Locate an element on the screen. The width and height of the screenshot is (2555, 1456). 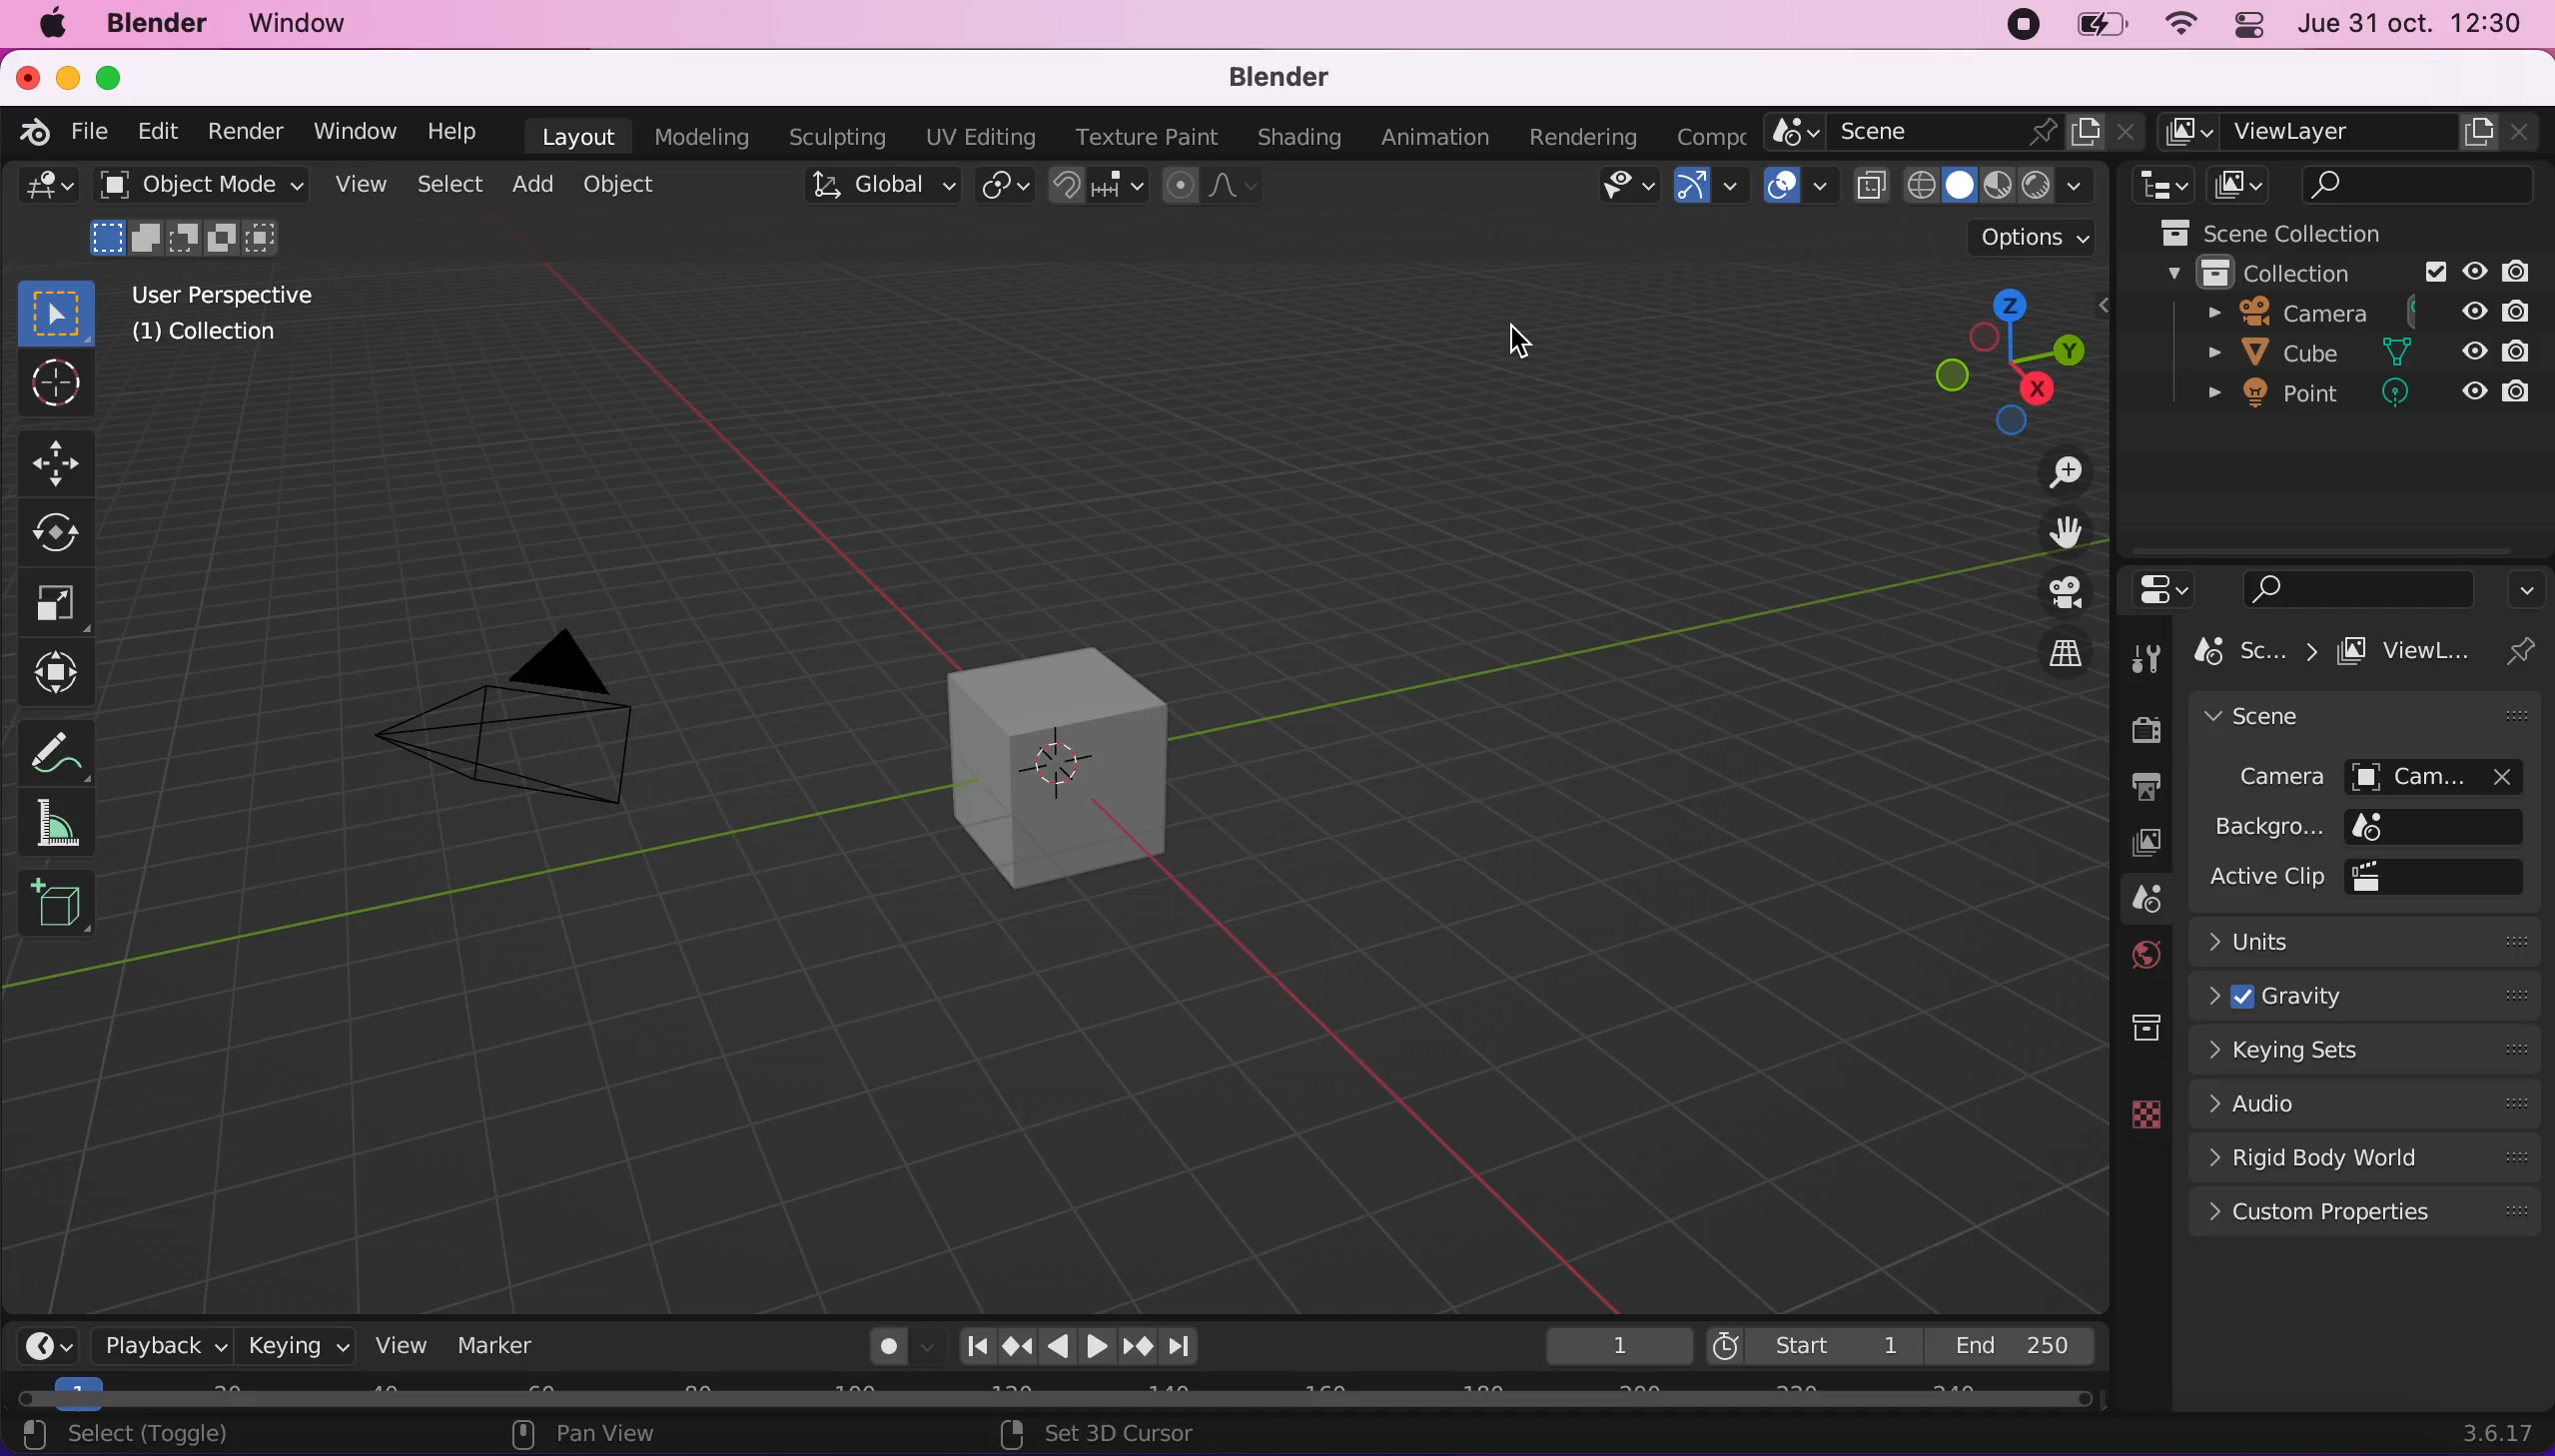
modeling is located at coordinates (704, 135).